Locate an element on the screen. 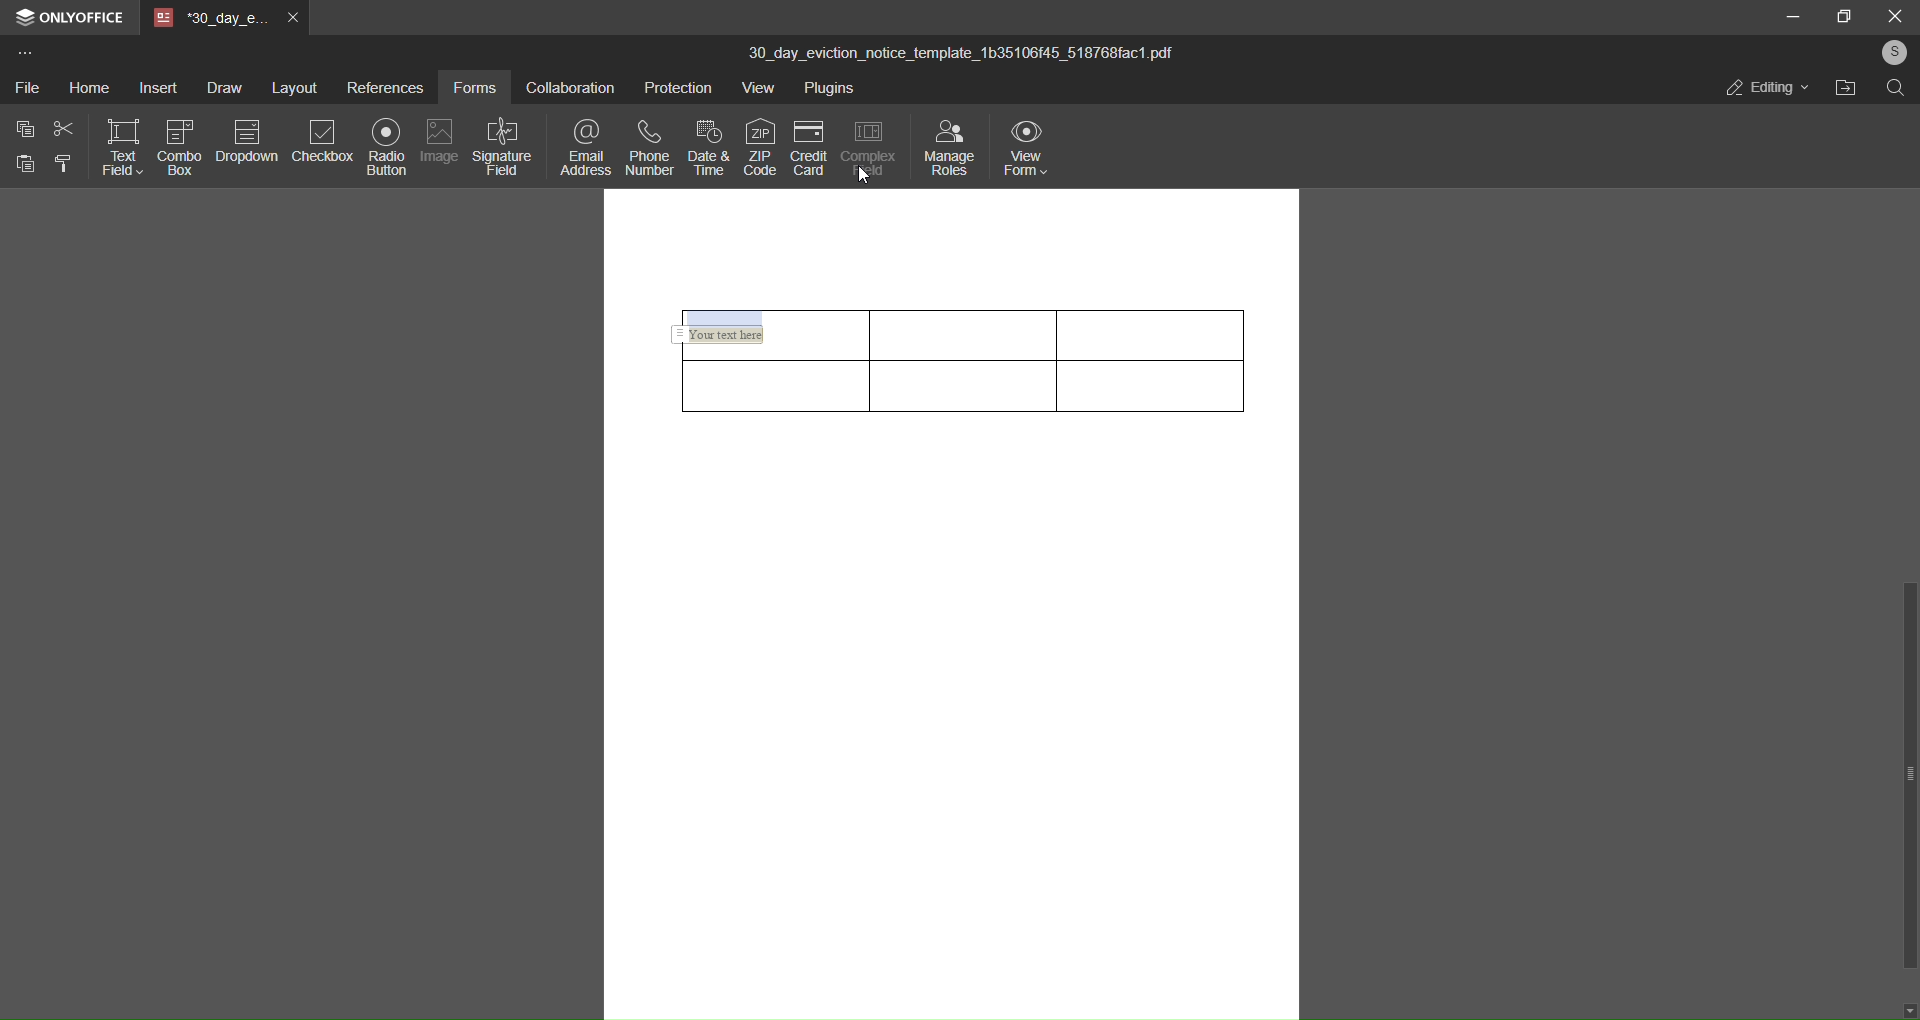 This screenshot has width=1920, height=1020. view is located at coordinates (761, 91).